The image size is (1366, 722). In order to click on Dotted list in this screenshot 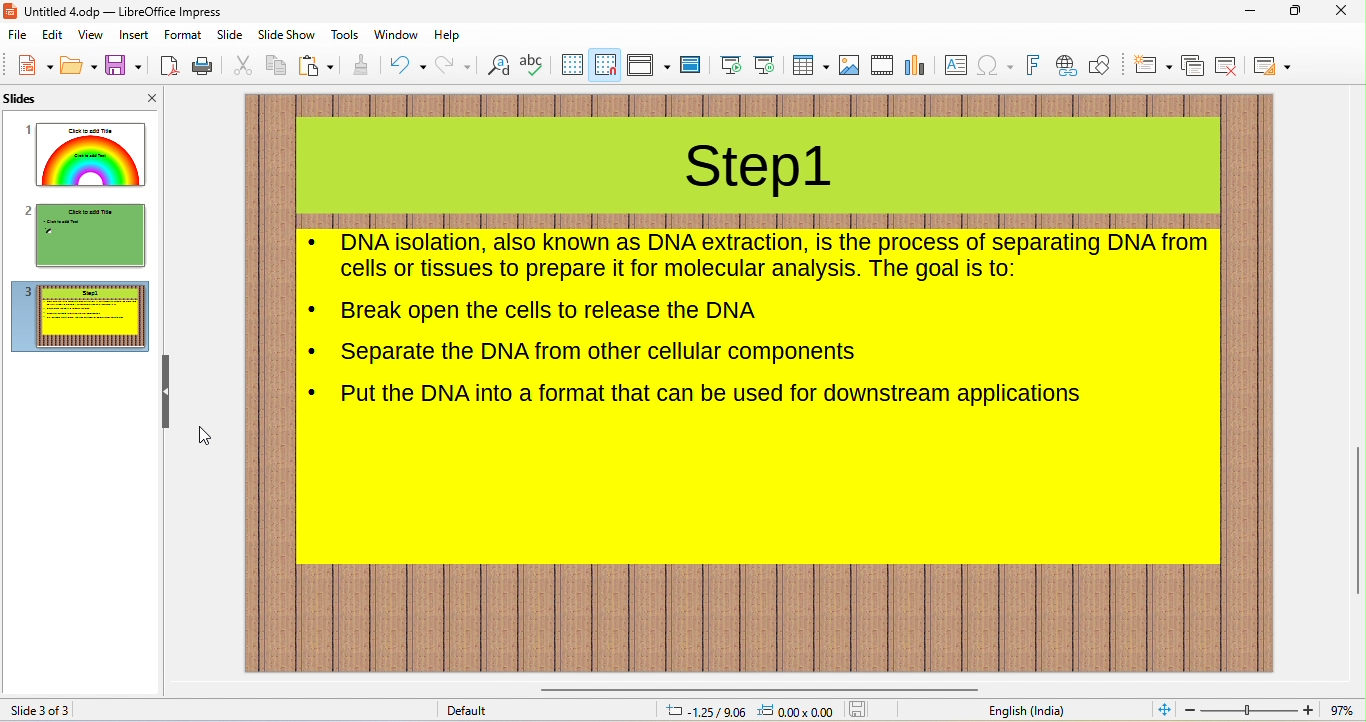, I will do `click(314, 242)`.